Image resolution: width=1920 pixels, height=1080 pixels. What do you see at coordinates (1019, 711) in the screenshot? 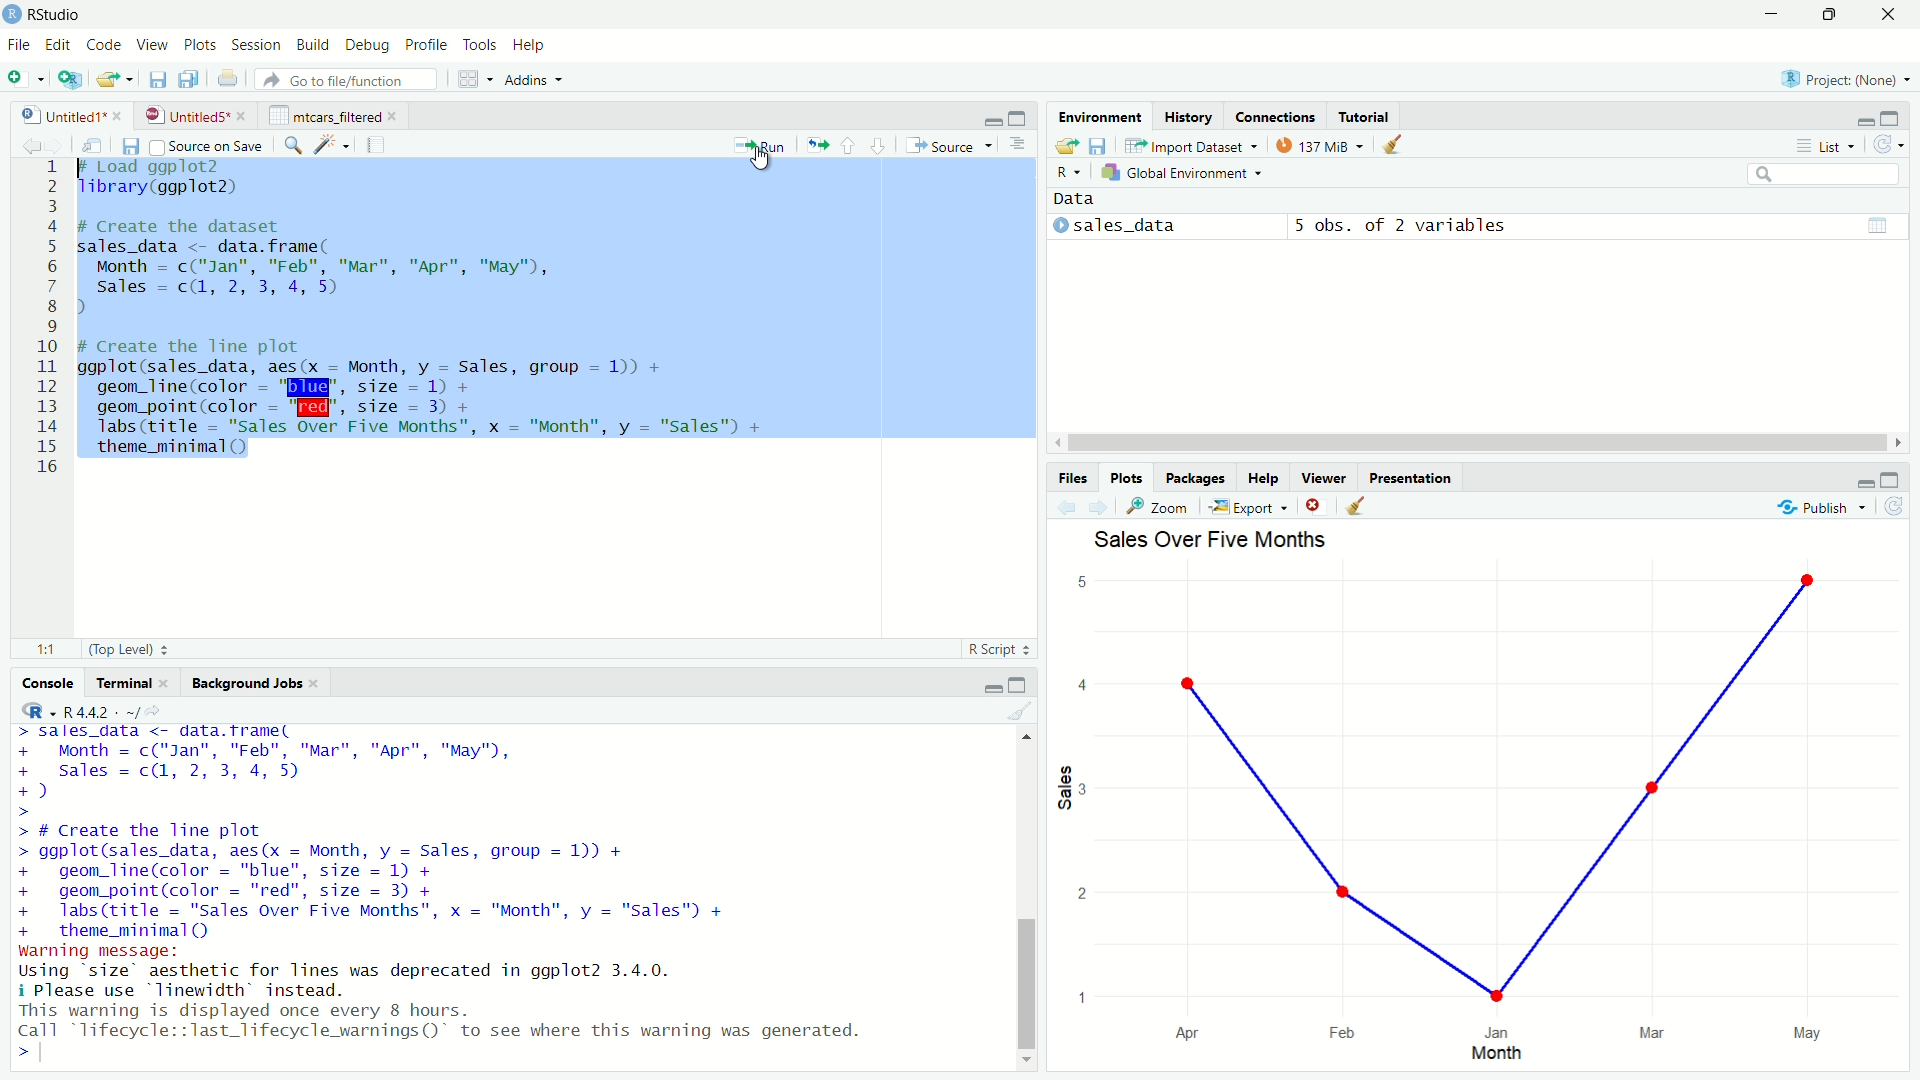
I see `clear console` at bounding box center [1019, 711].